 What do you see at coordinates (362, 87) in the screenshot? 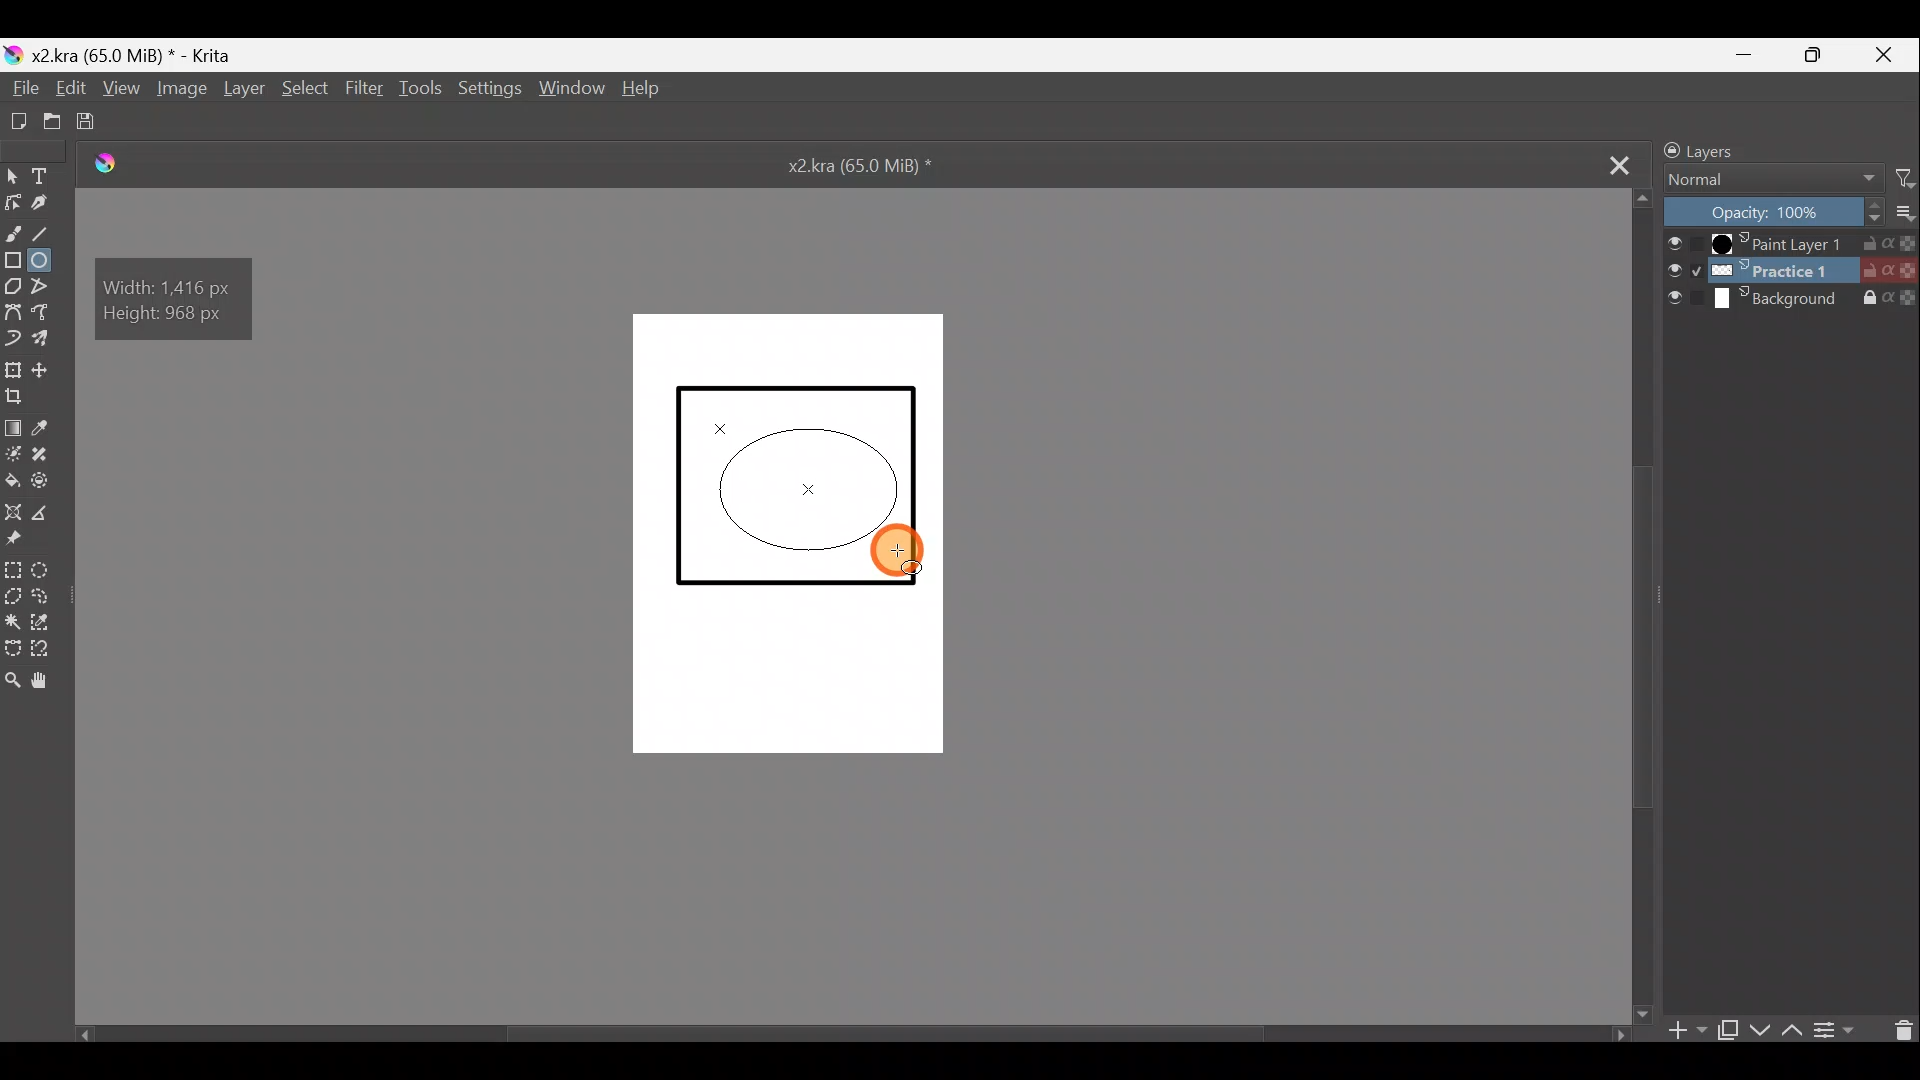
I see `Filter` at bounding box center [362, 87].